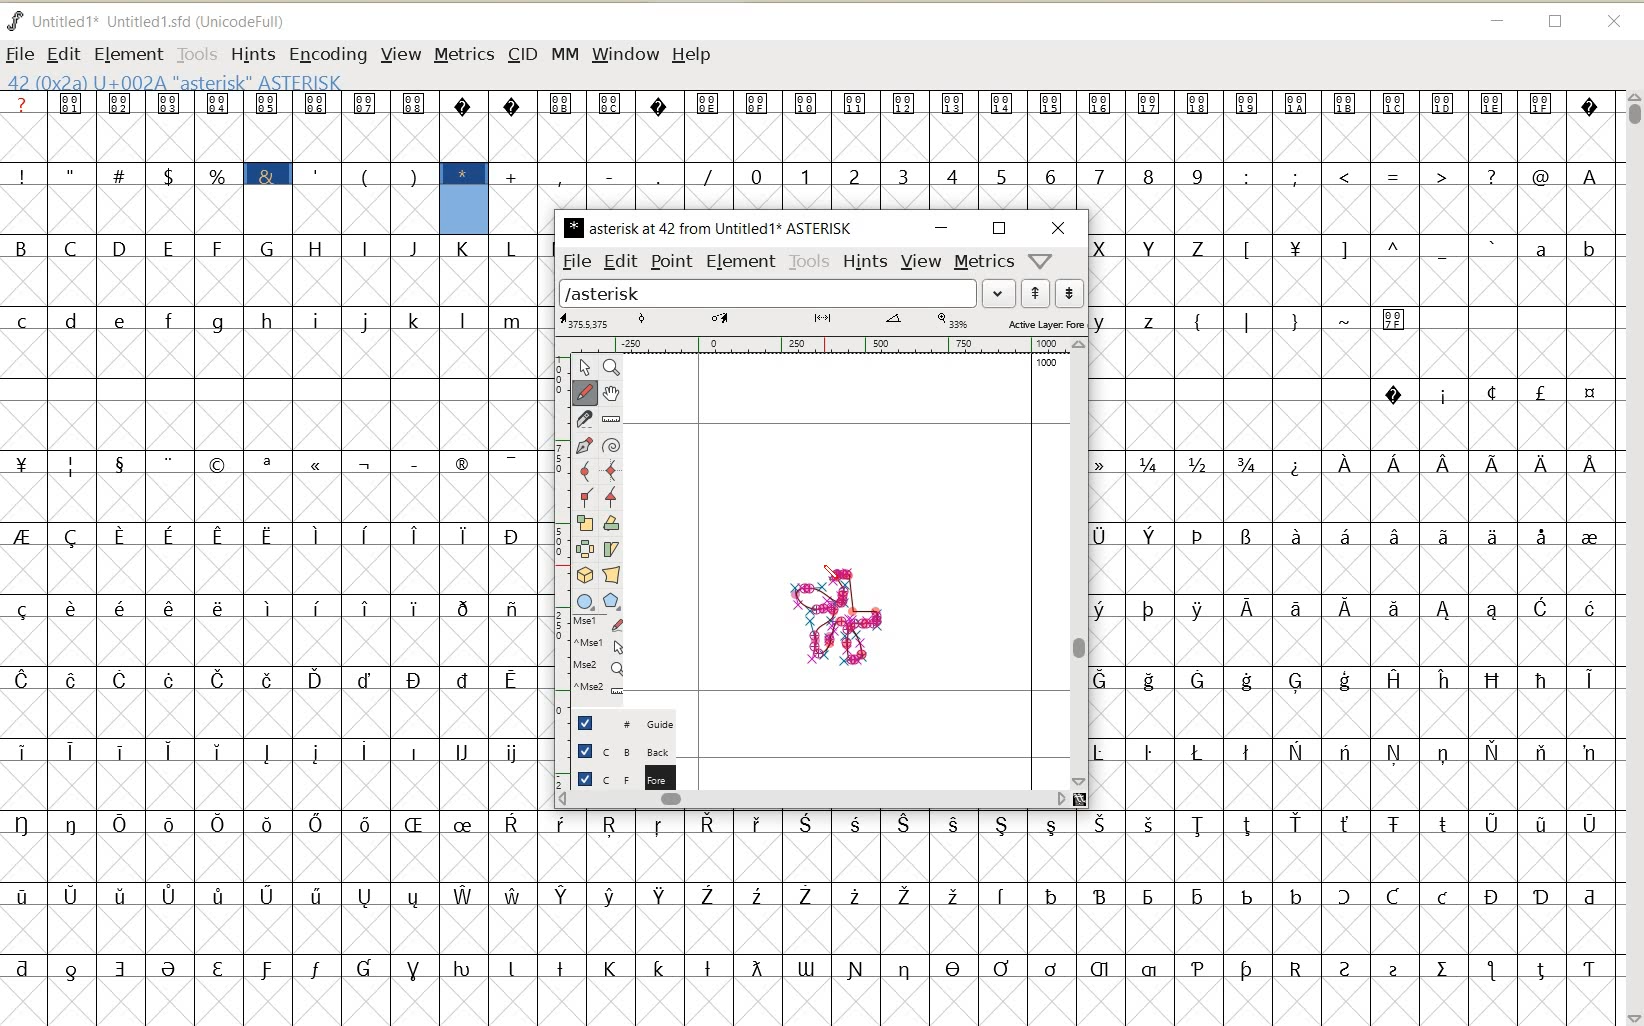 The width and height of the screenshot is (1644, 1026). What do you see at coordinates (611, 421) in the screenshot?
I see `measure distance, angle between points` at bounding box center [611, 421].